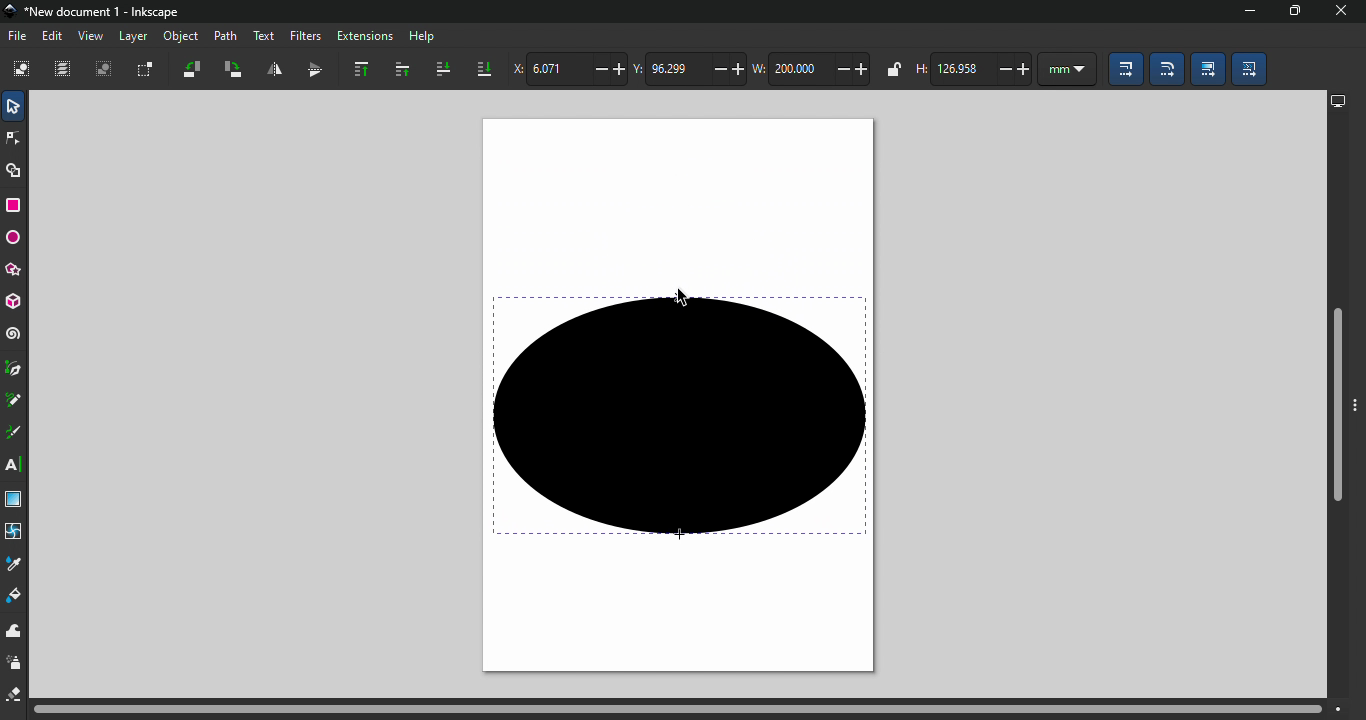  Describe the element at coordinates (16, 302) in the screenshot. I see `3D box tool` at that location.